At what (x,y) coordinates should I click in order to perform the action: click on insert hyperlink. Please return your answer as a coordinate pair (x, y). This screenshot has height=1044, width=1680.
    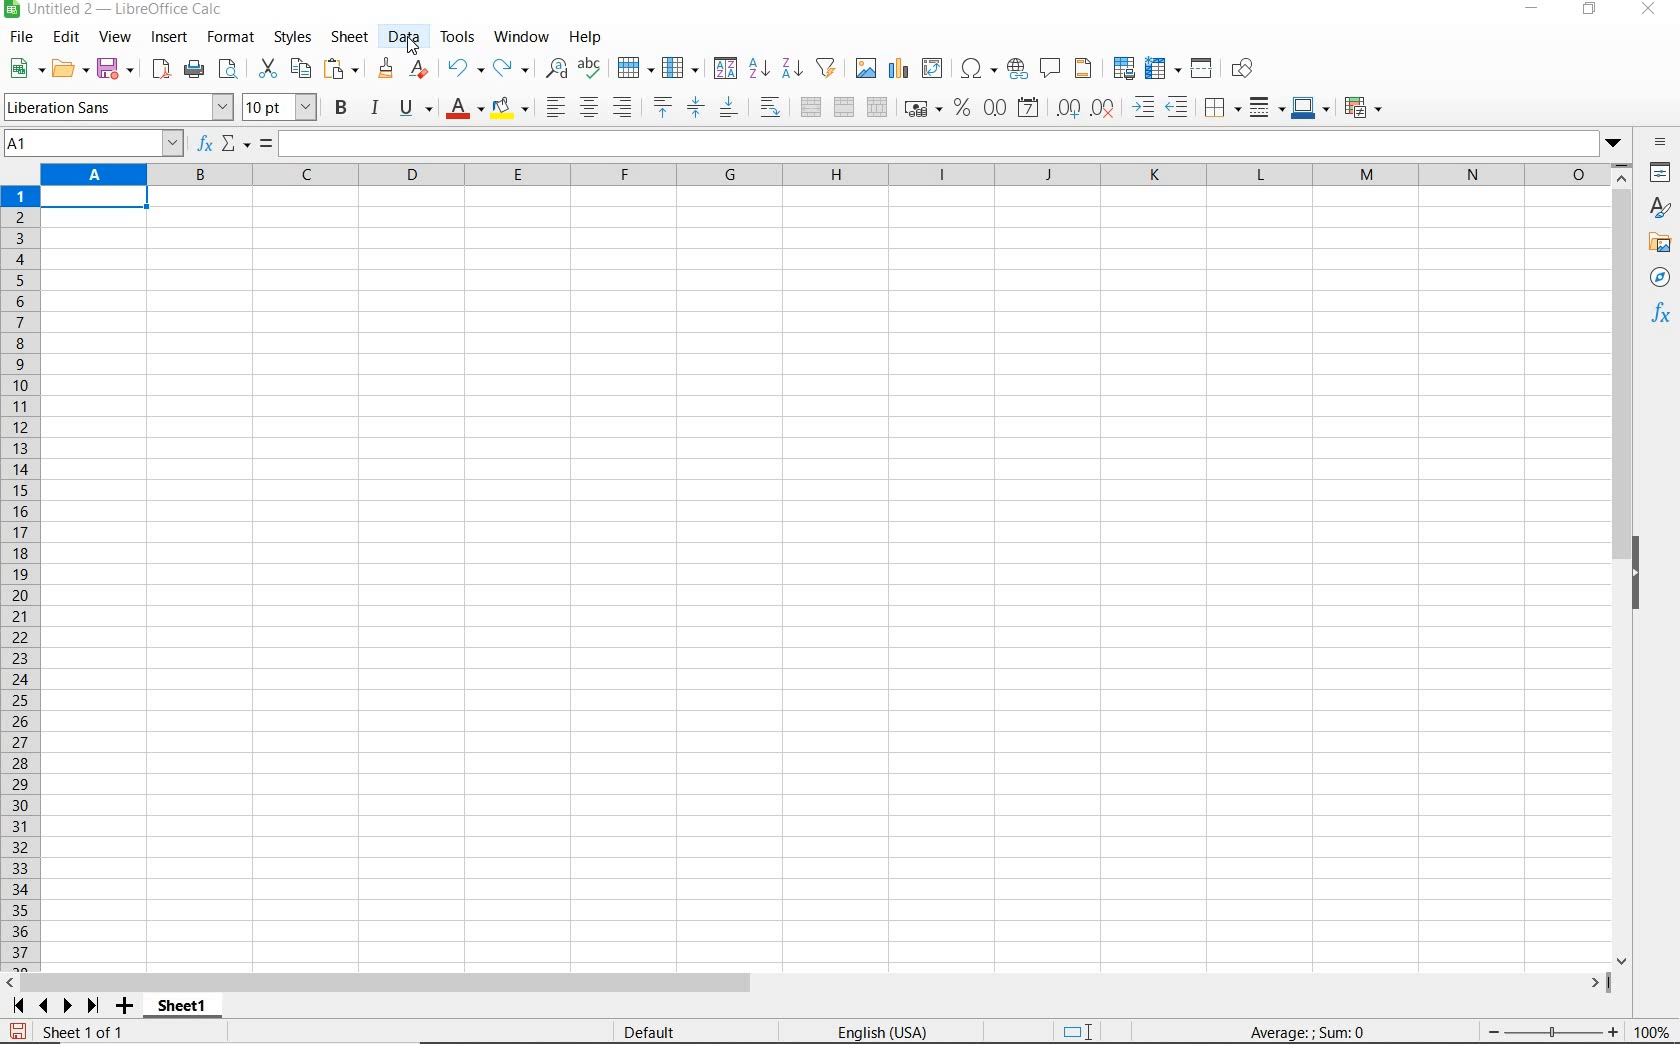
    Looking at the image, I should click on (1017, 67).